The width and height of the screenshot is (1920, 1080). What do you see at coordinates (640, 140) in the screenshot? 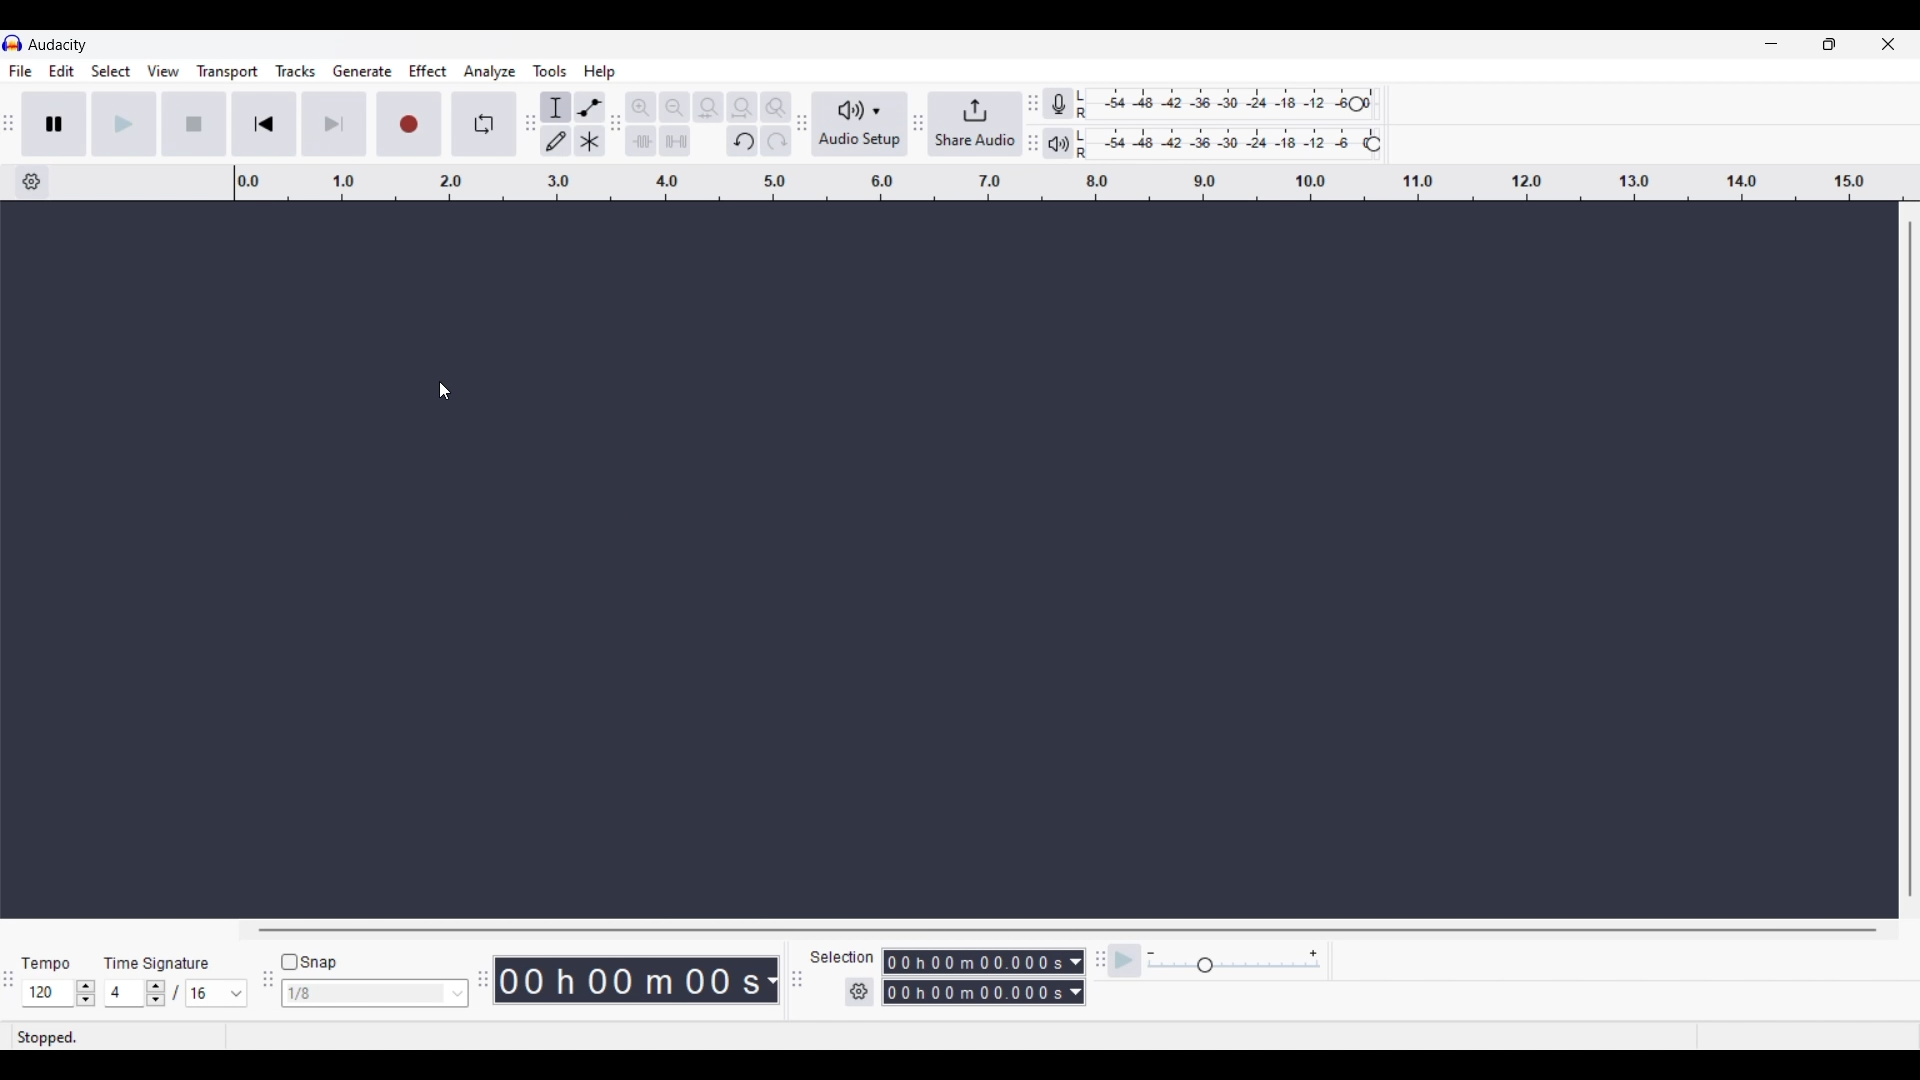
I see `Trim audio outside selection` at bounding box center [640, 140].